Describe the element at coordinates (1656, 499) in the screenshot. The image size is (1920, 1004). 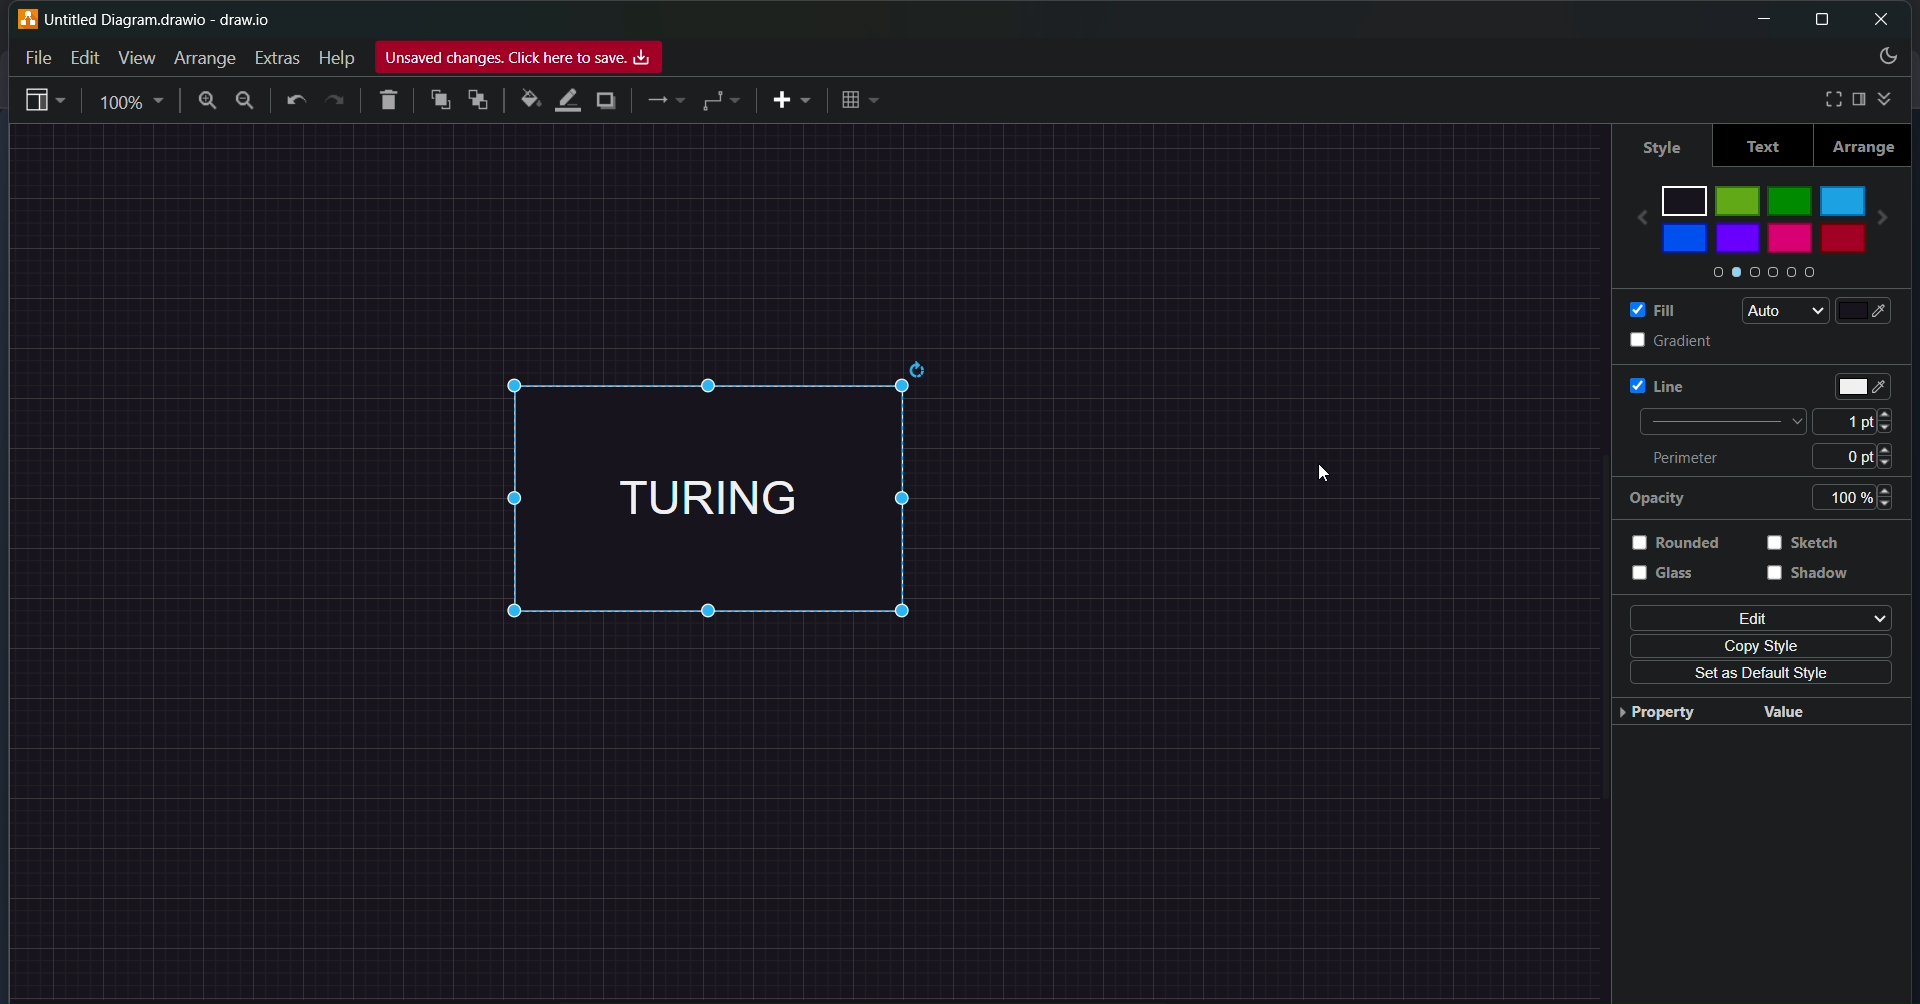
I see `opacity` at that location.